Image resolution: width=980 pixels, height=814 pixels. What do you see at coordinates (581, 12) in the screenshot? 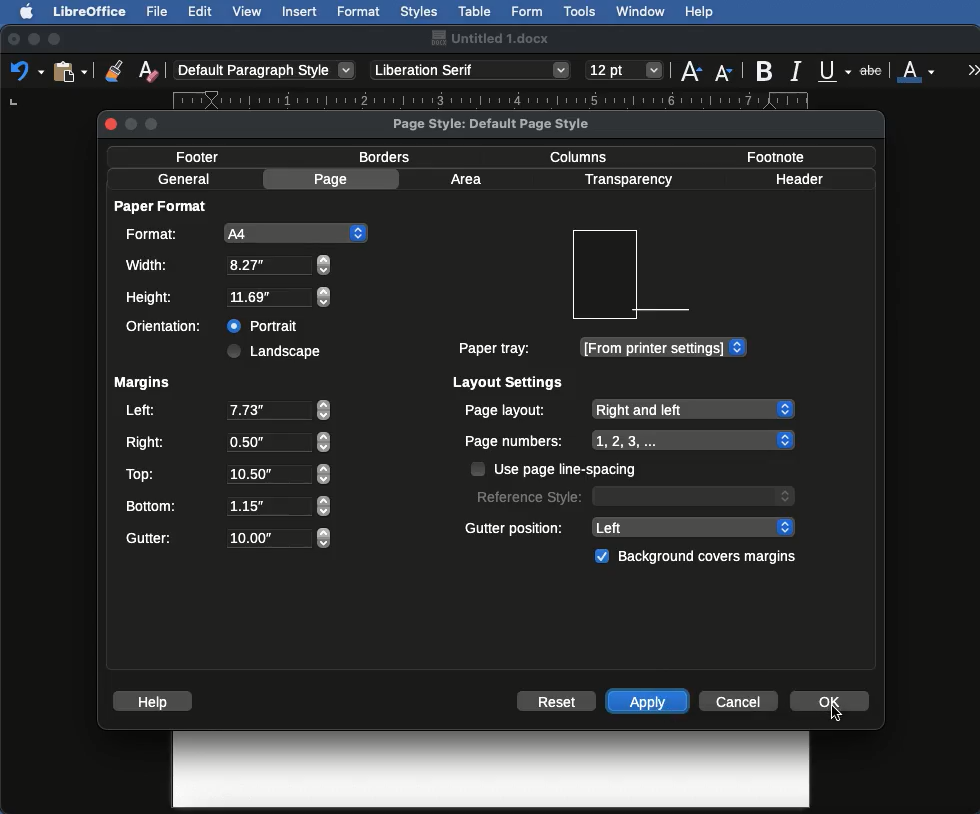
I see `Tools` at bounding box center [581, 12].